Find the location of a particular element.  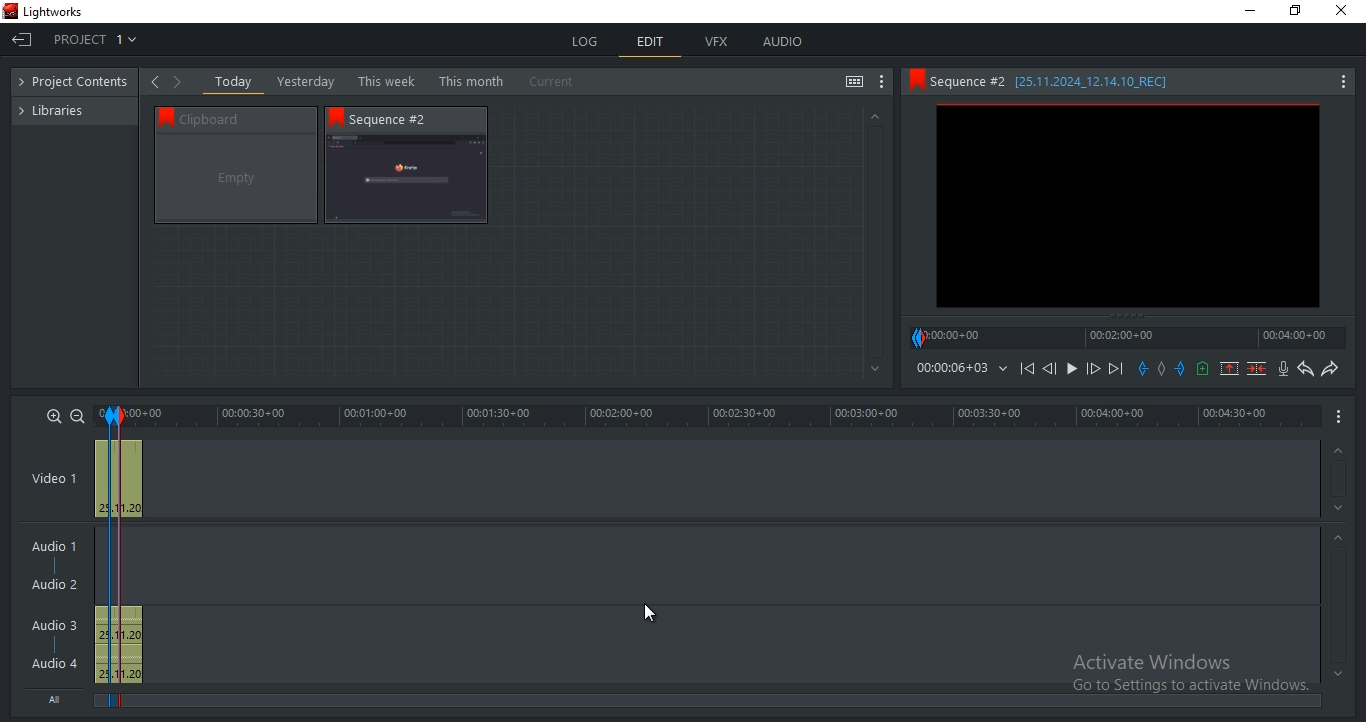

record audio is located at coordinates (1285, 369).